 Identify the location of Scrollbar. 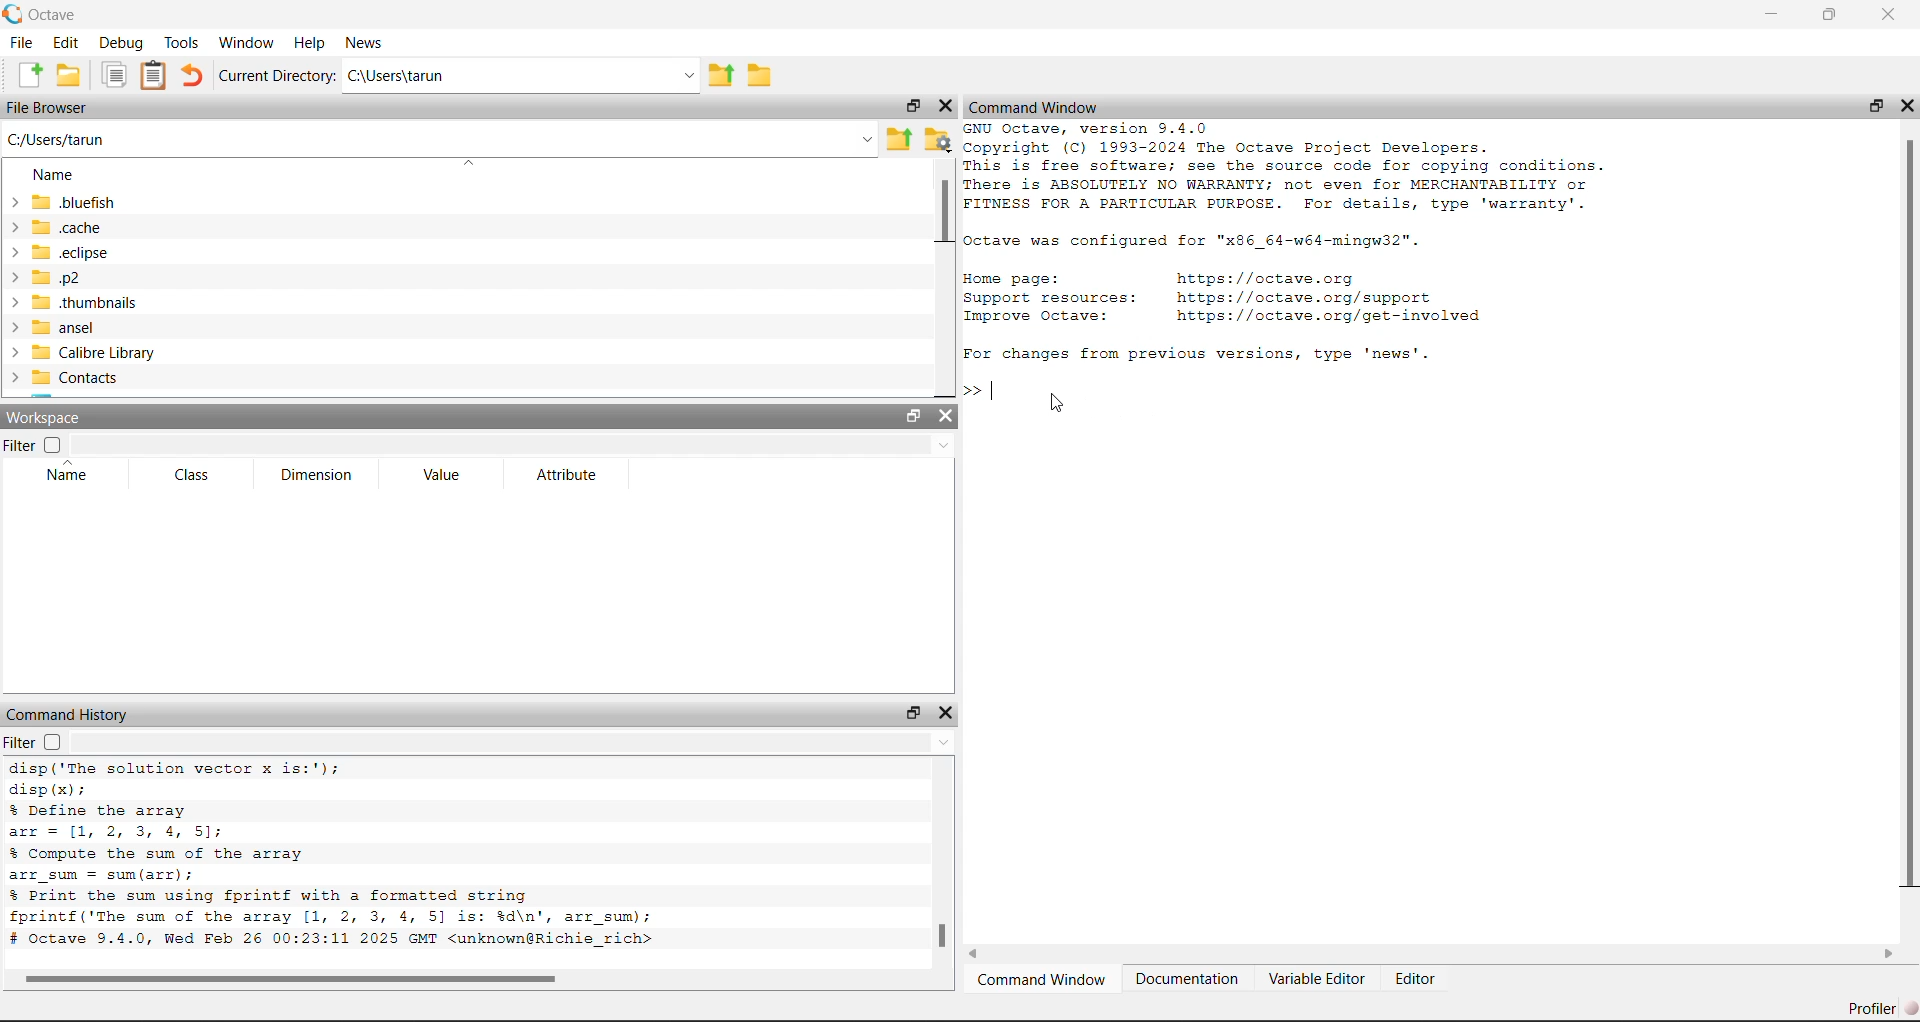
(940, 936).